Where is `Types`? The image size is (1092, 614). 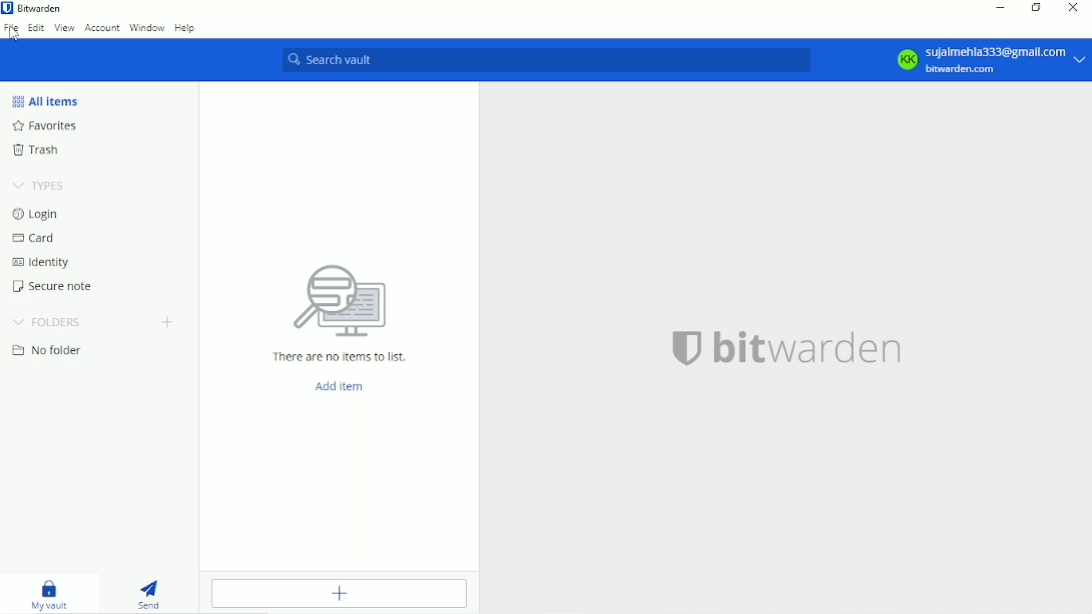 Types is located at coordinates (39, 186).